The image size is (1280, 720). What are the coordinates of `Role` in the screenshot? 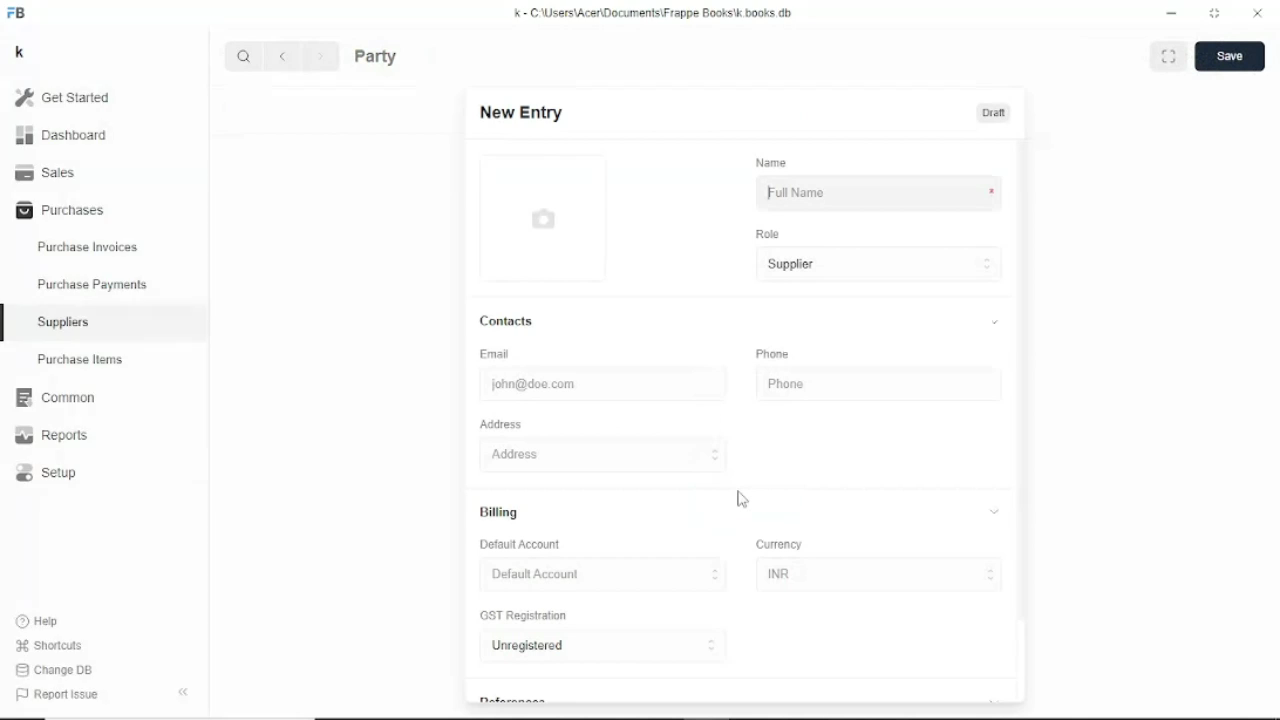 It's located at (768, 233).